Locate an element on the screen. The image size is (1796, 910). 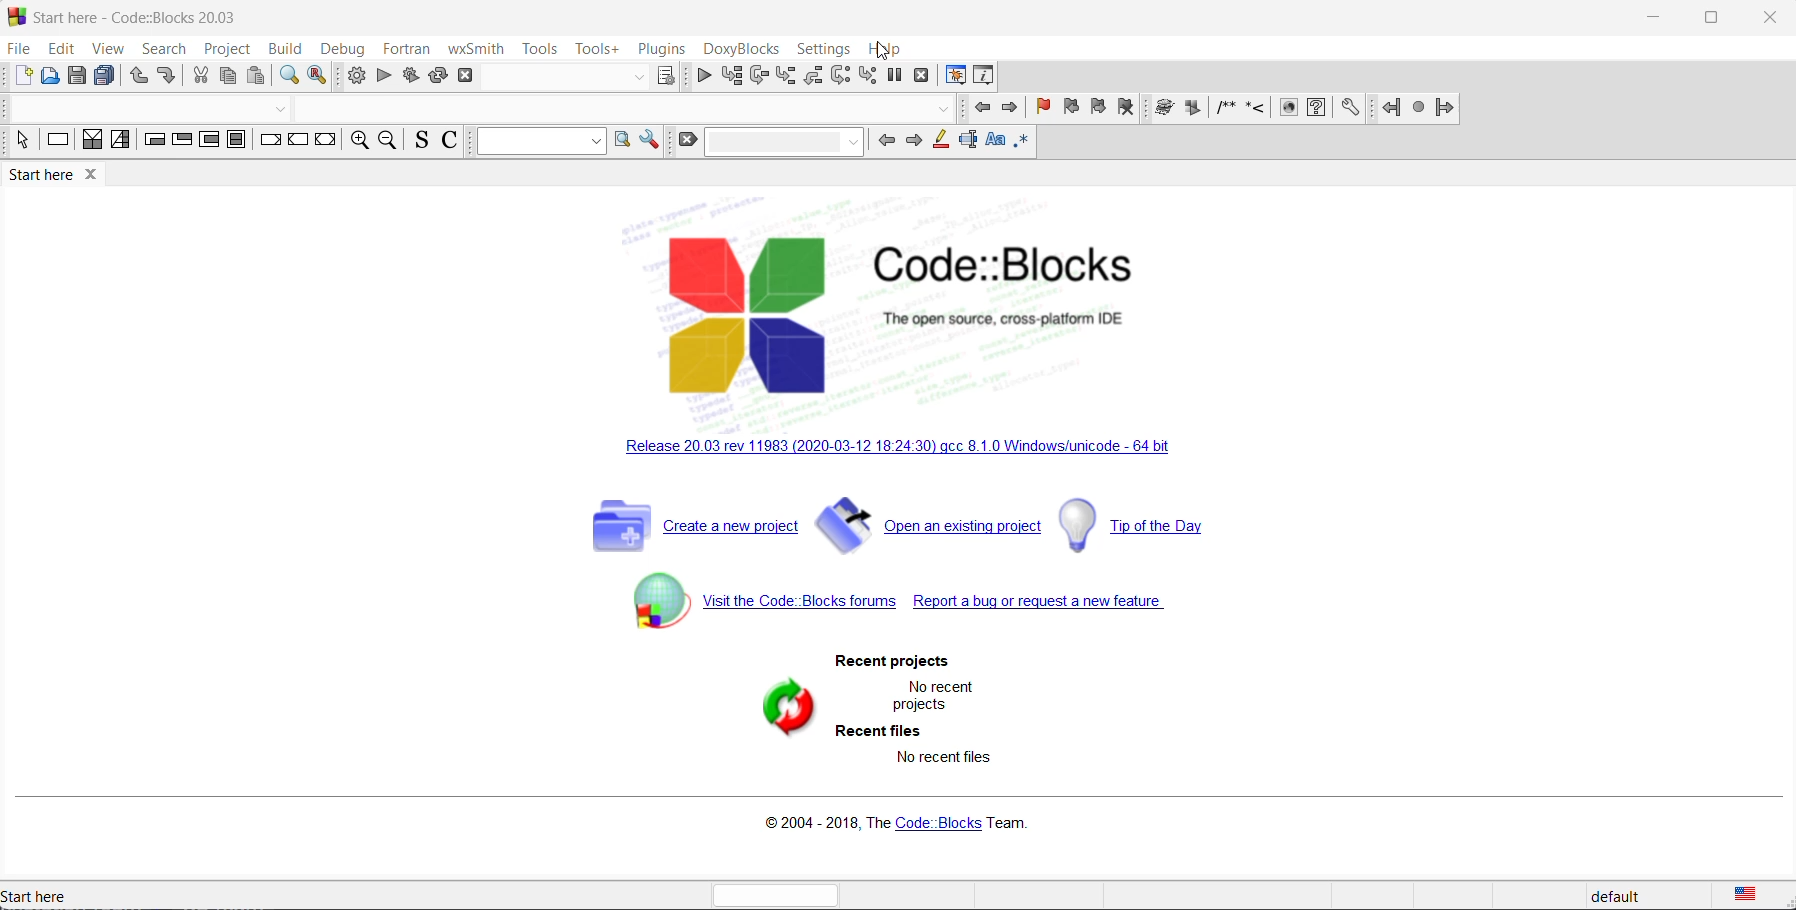
icon is located at coordinates (1195, 110).